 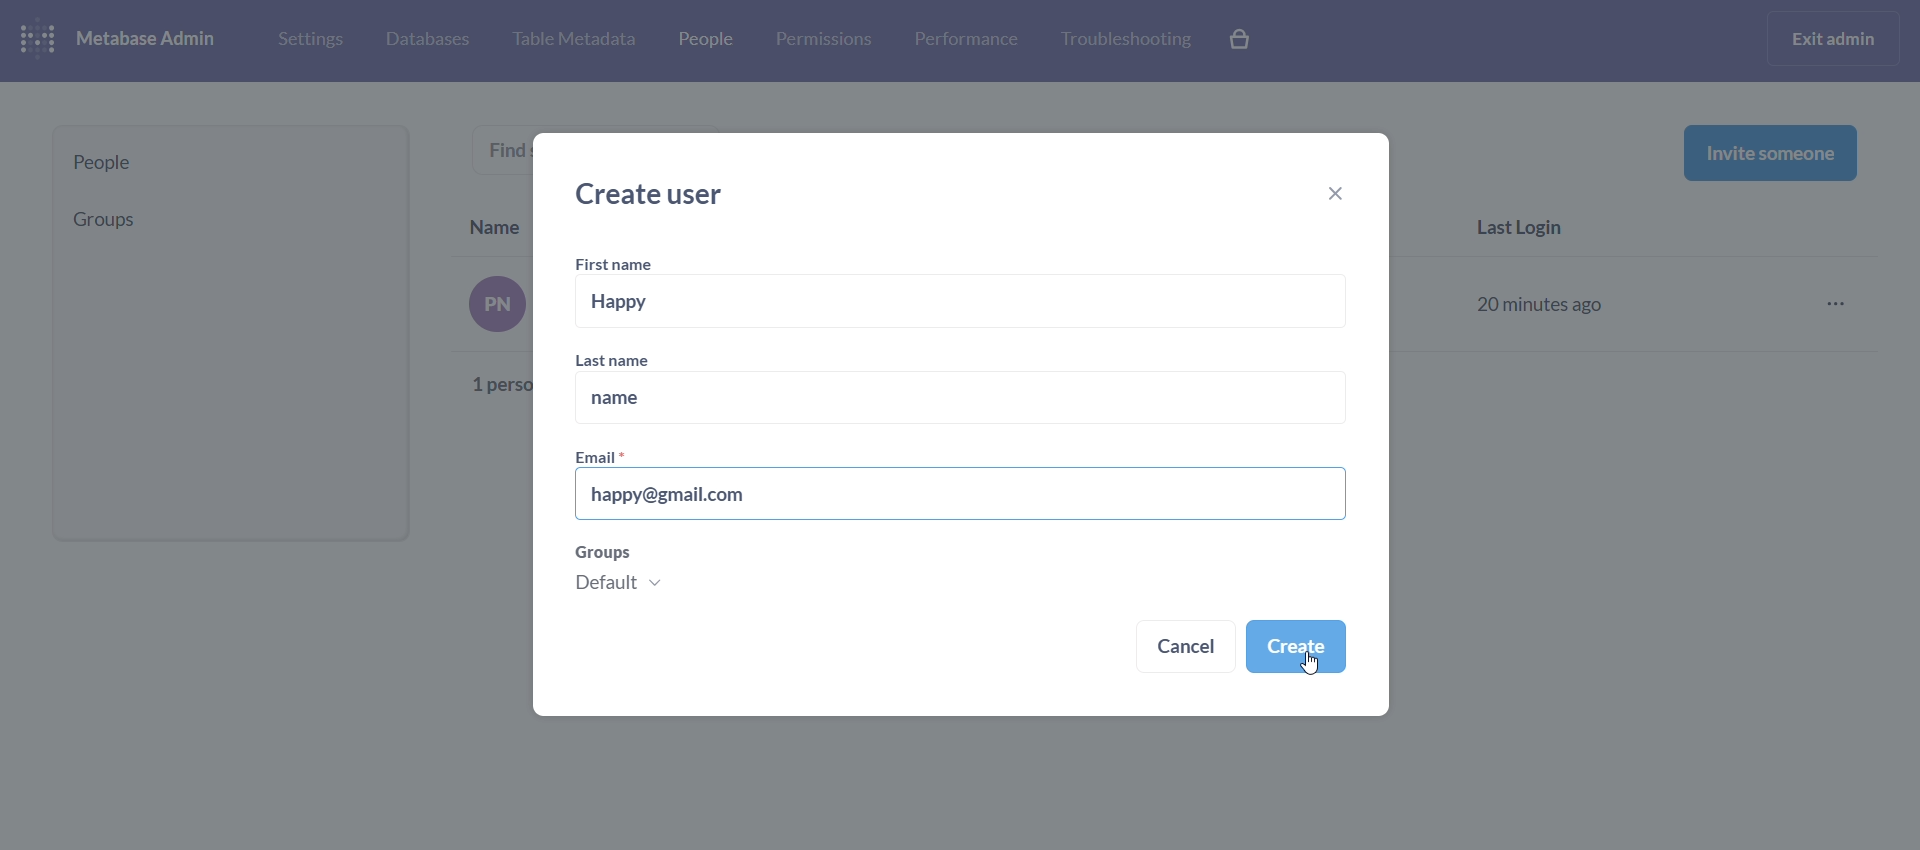 I want to click on troubleshooting, so click(x=1124, y=40).